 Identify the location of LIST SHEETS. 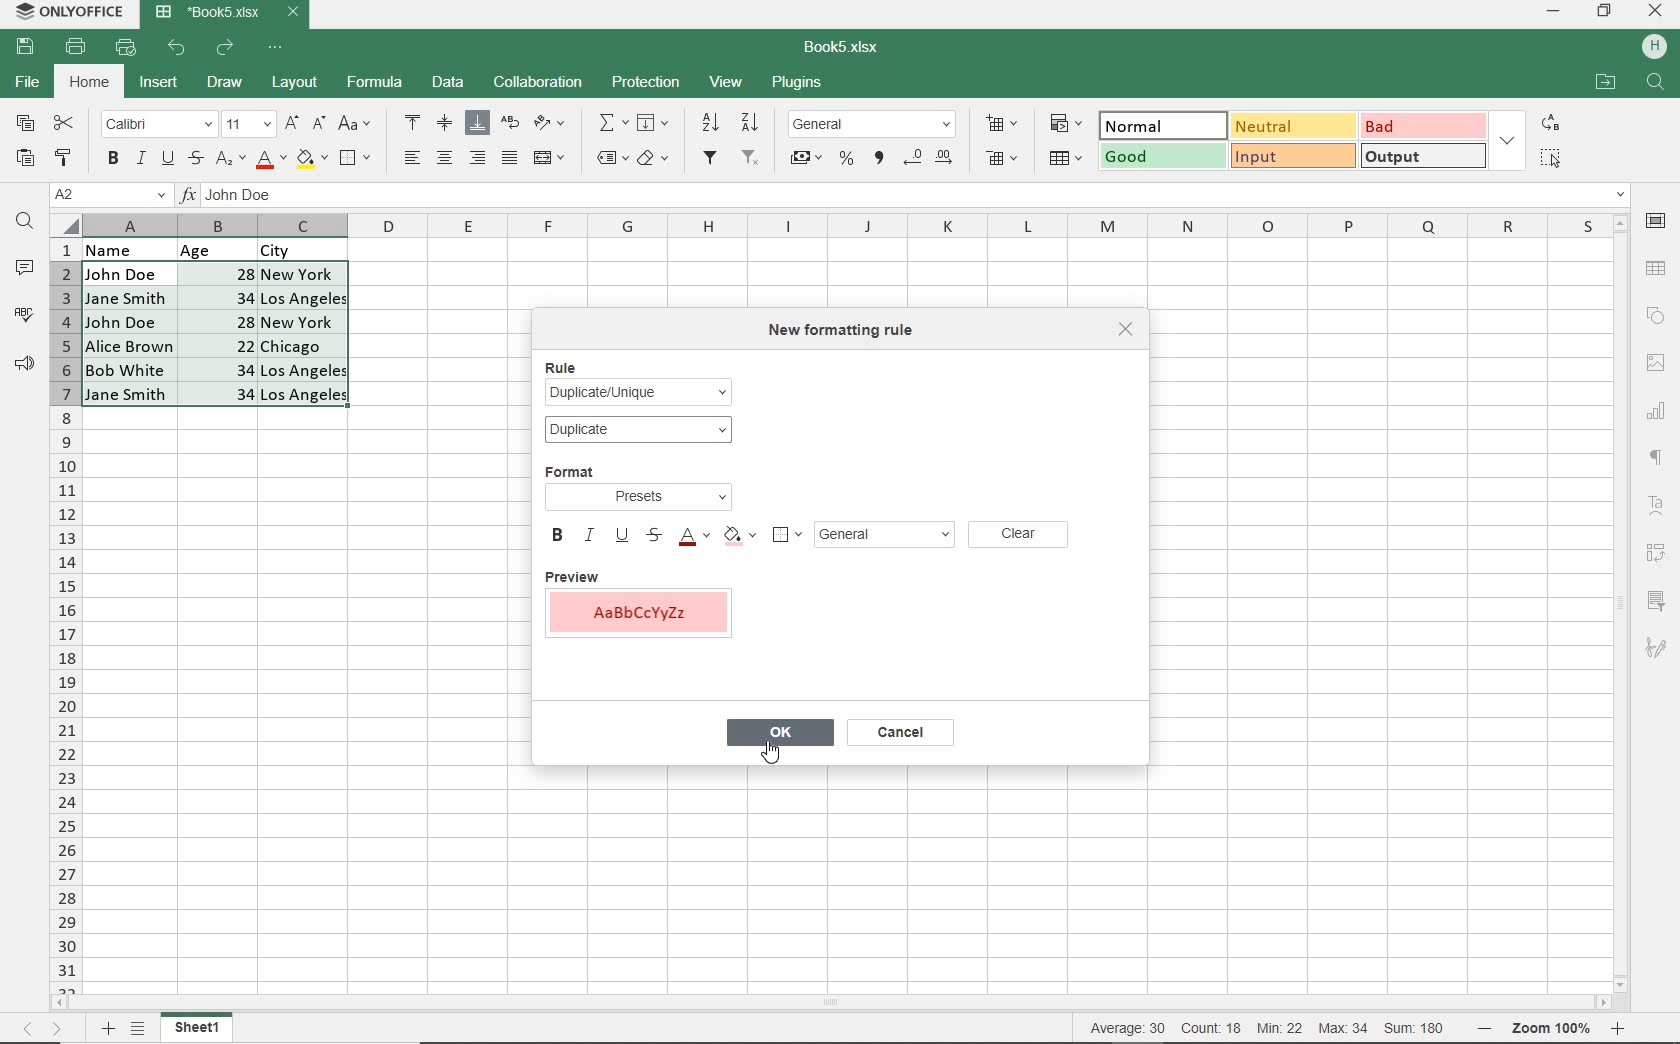
(142, 1029).